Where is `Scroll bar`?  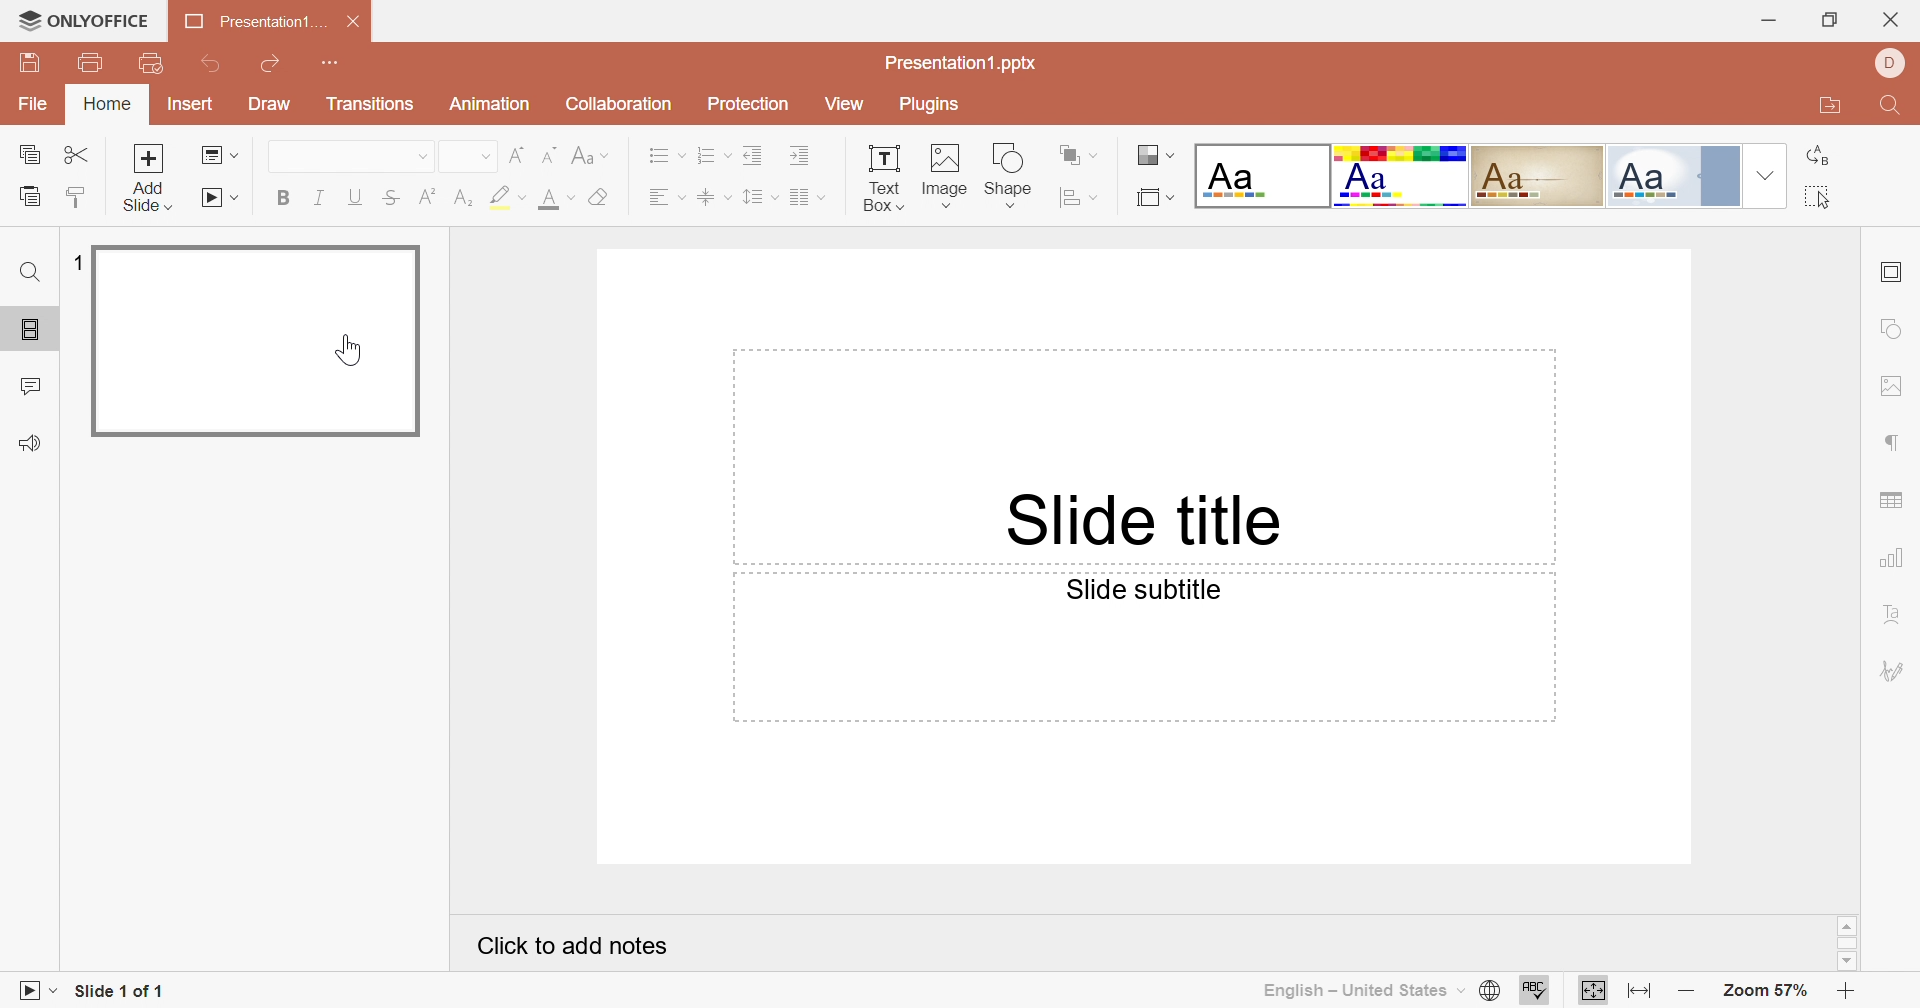 Scroll bar is located at coordinates (1851, 941).